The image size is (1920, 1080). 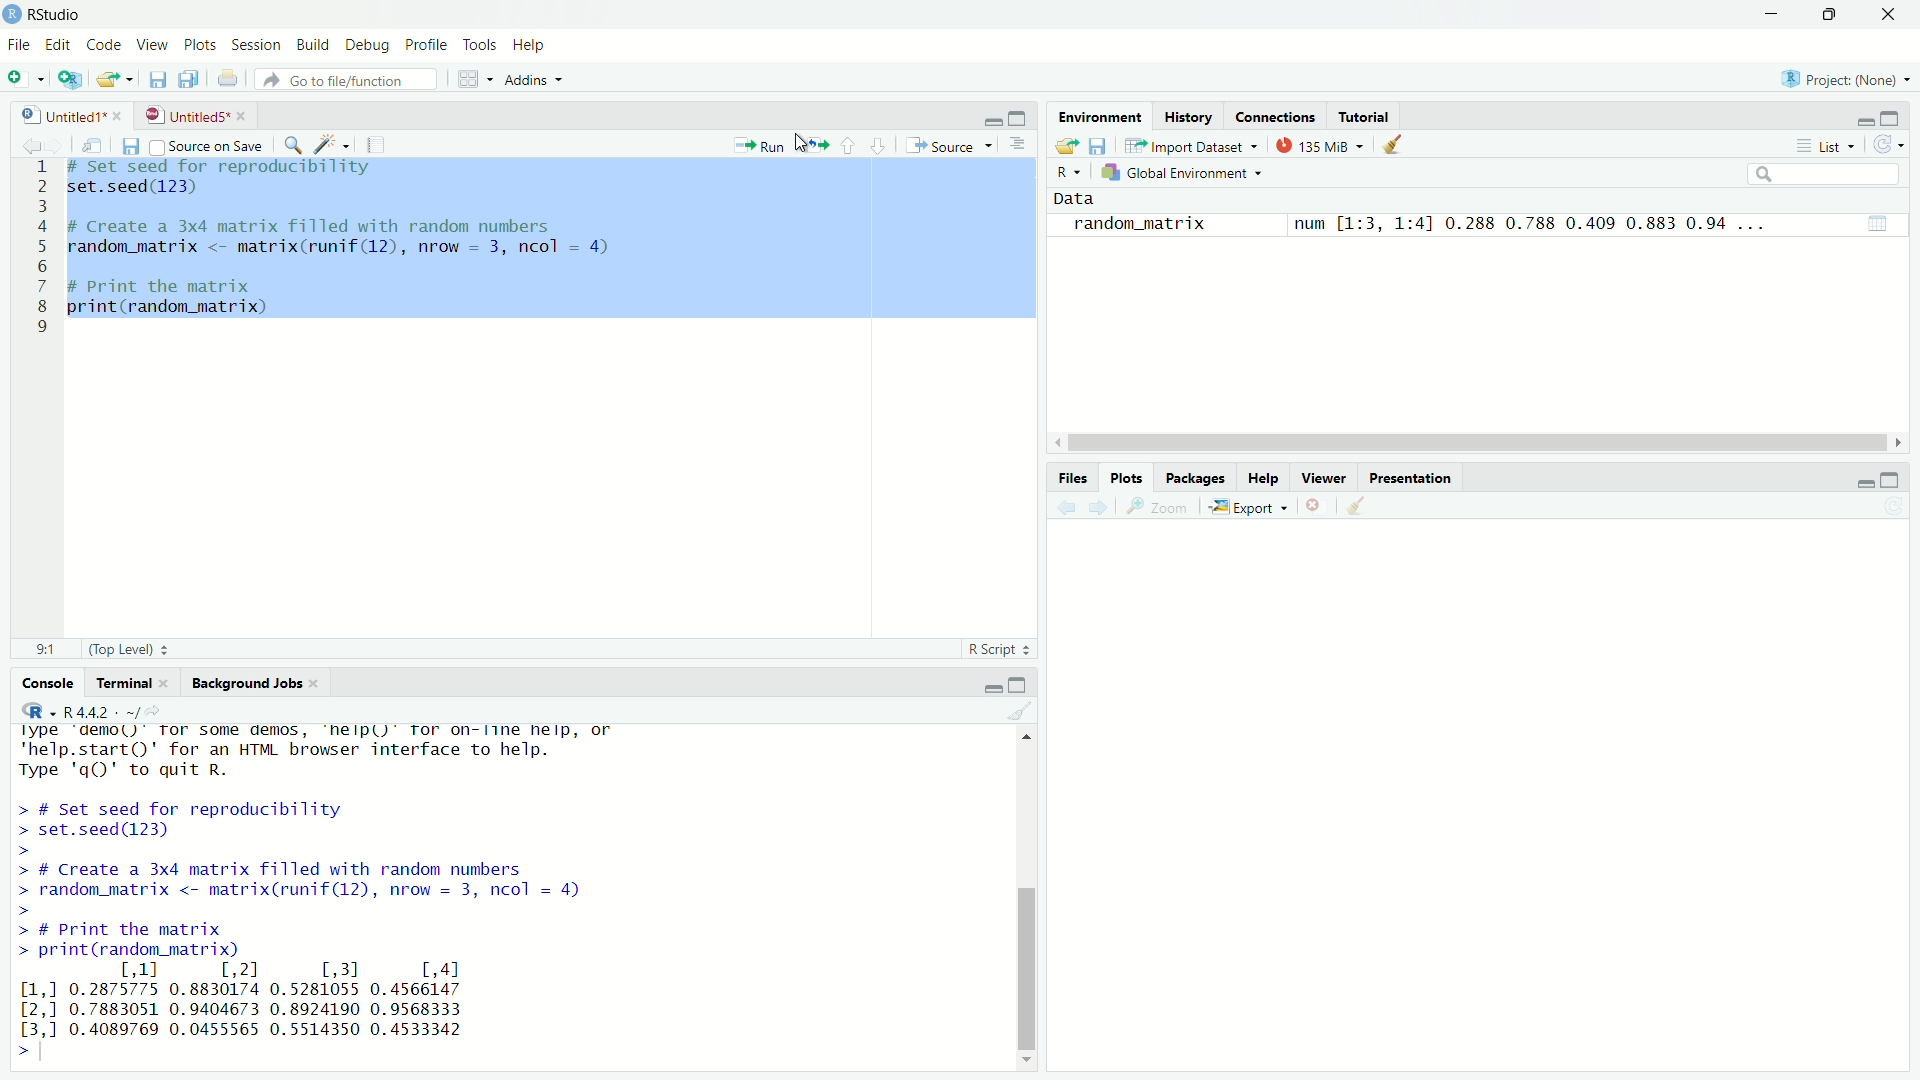 What do you see at coordinates (1106, 508) in the screenshot?
I see `next` at bounding box center [1106, 508].